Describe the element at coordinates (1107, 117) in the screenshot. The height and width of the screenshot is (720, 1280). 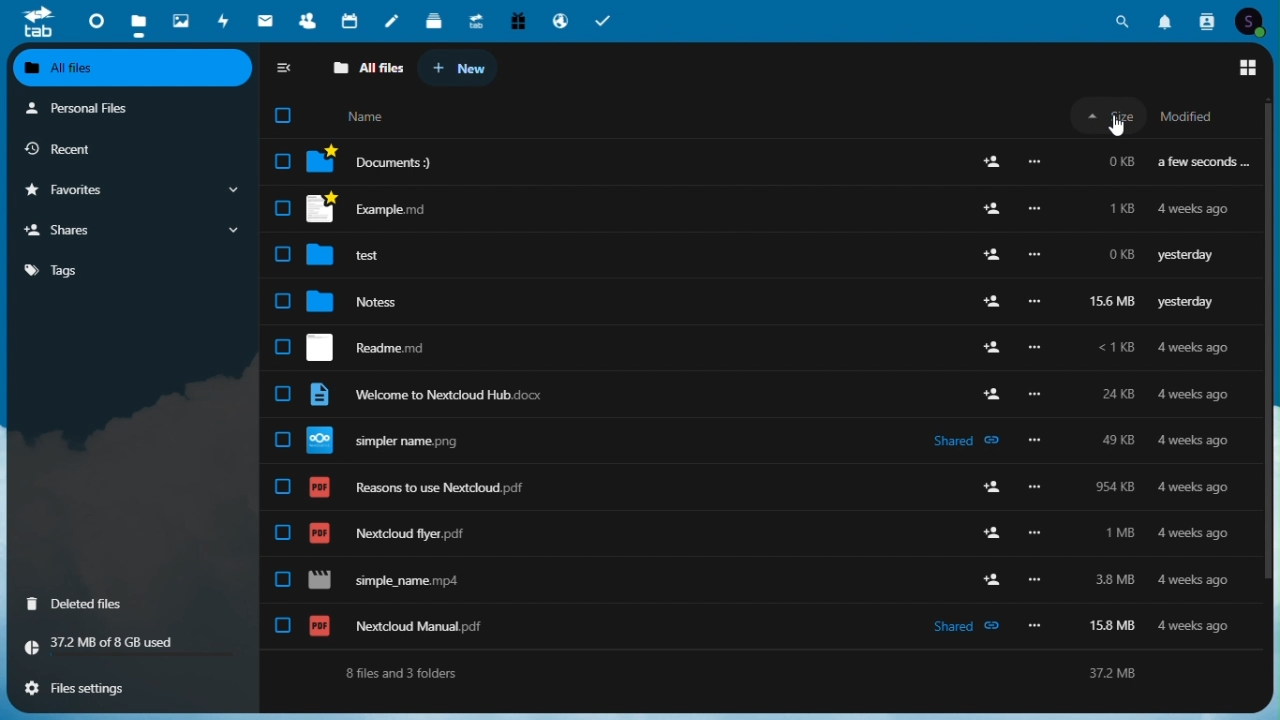
I see `Size` at that location.